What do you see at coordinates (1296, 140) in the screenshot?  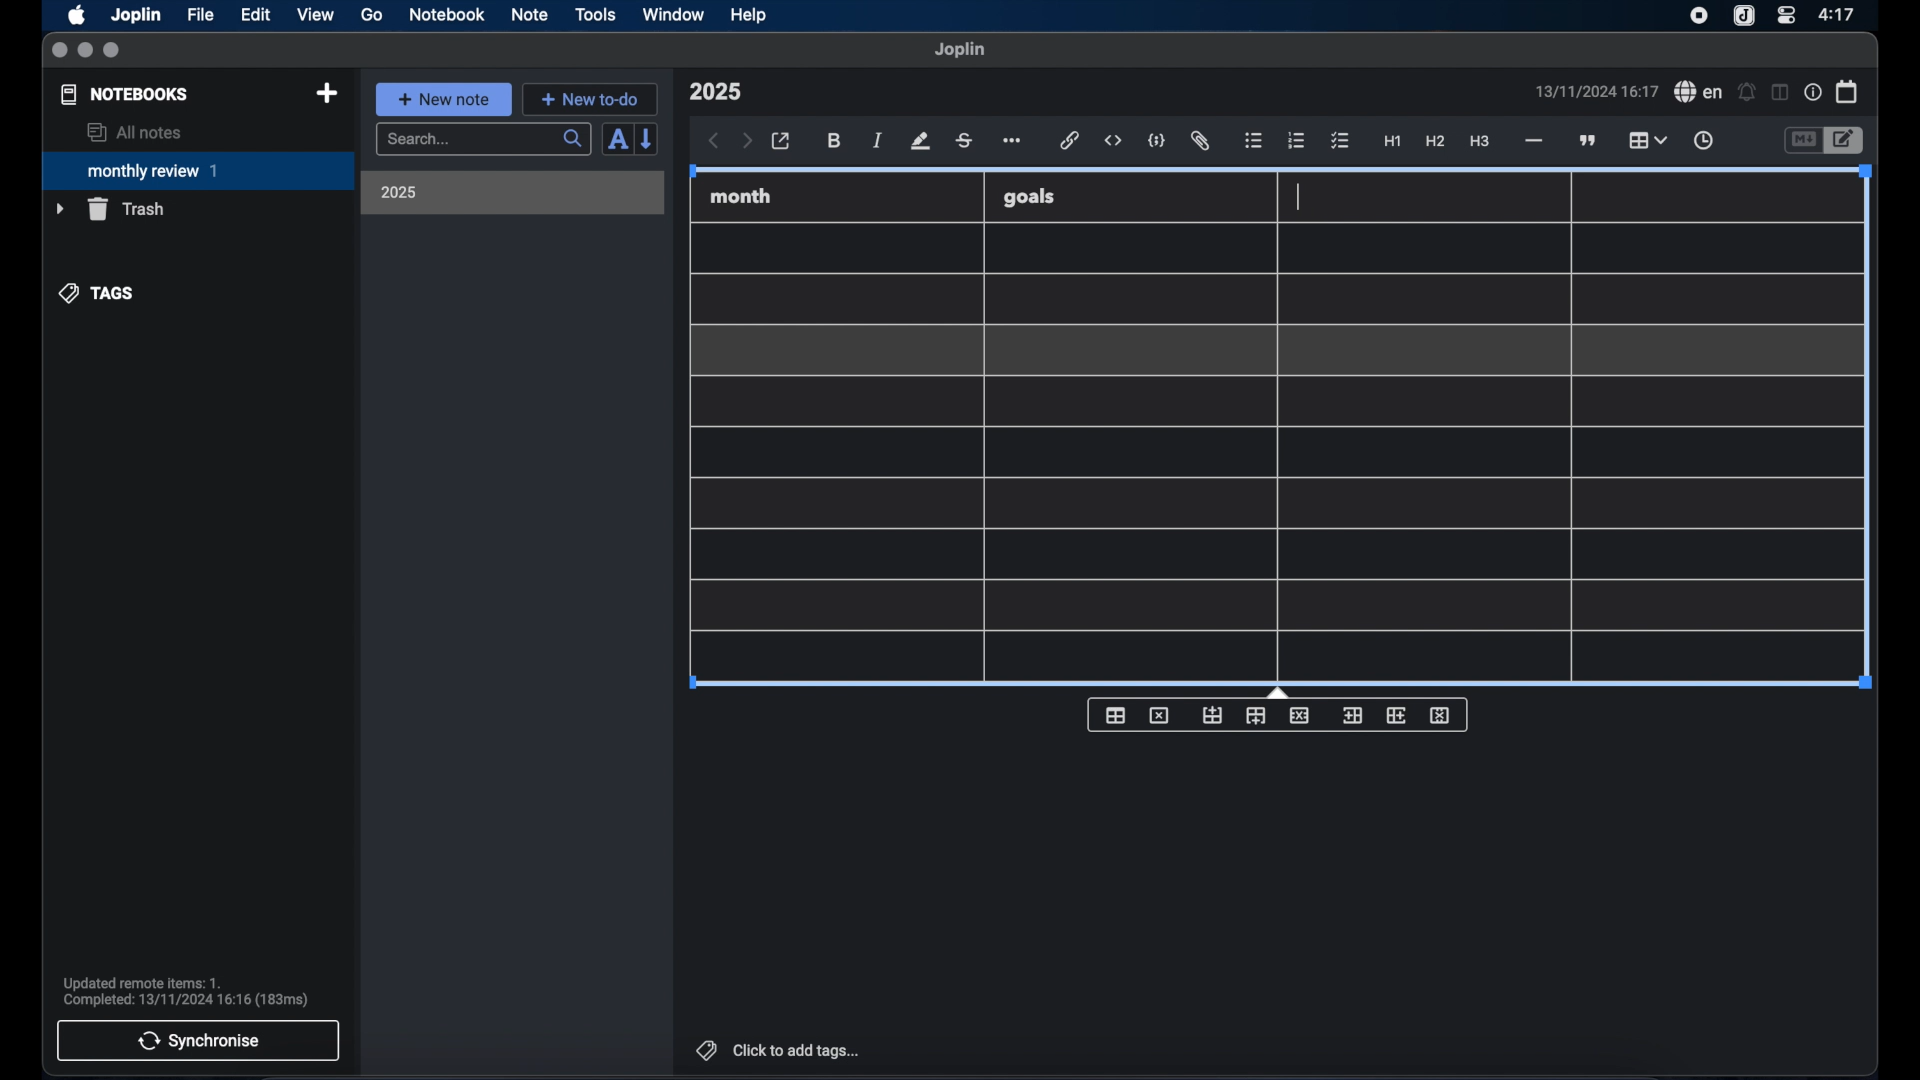 I see `numbered list` at bounding box center [1296, 140].